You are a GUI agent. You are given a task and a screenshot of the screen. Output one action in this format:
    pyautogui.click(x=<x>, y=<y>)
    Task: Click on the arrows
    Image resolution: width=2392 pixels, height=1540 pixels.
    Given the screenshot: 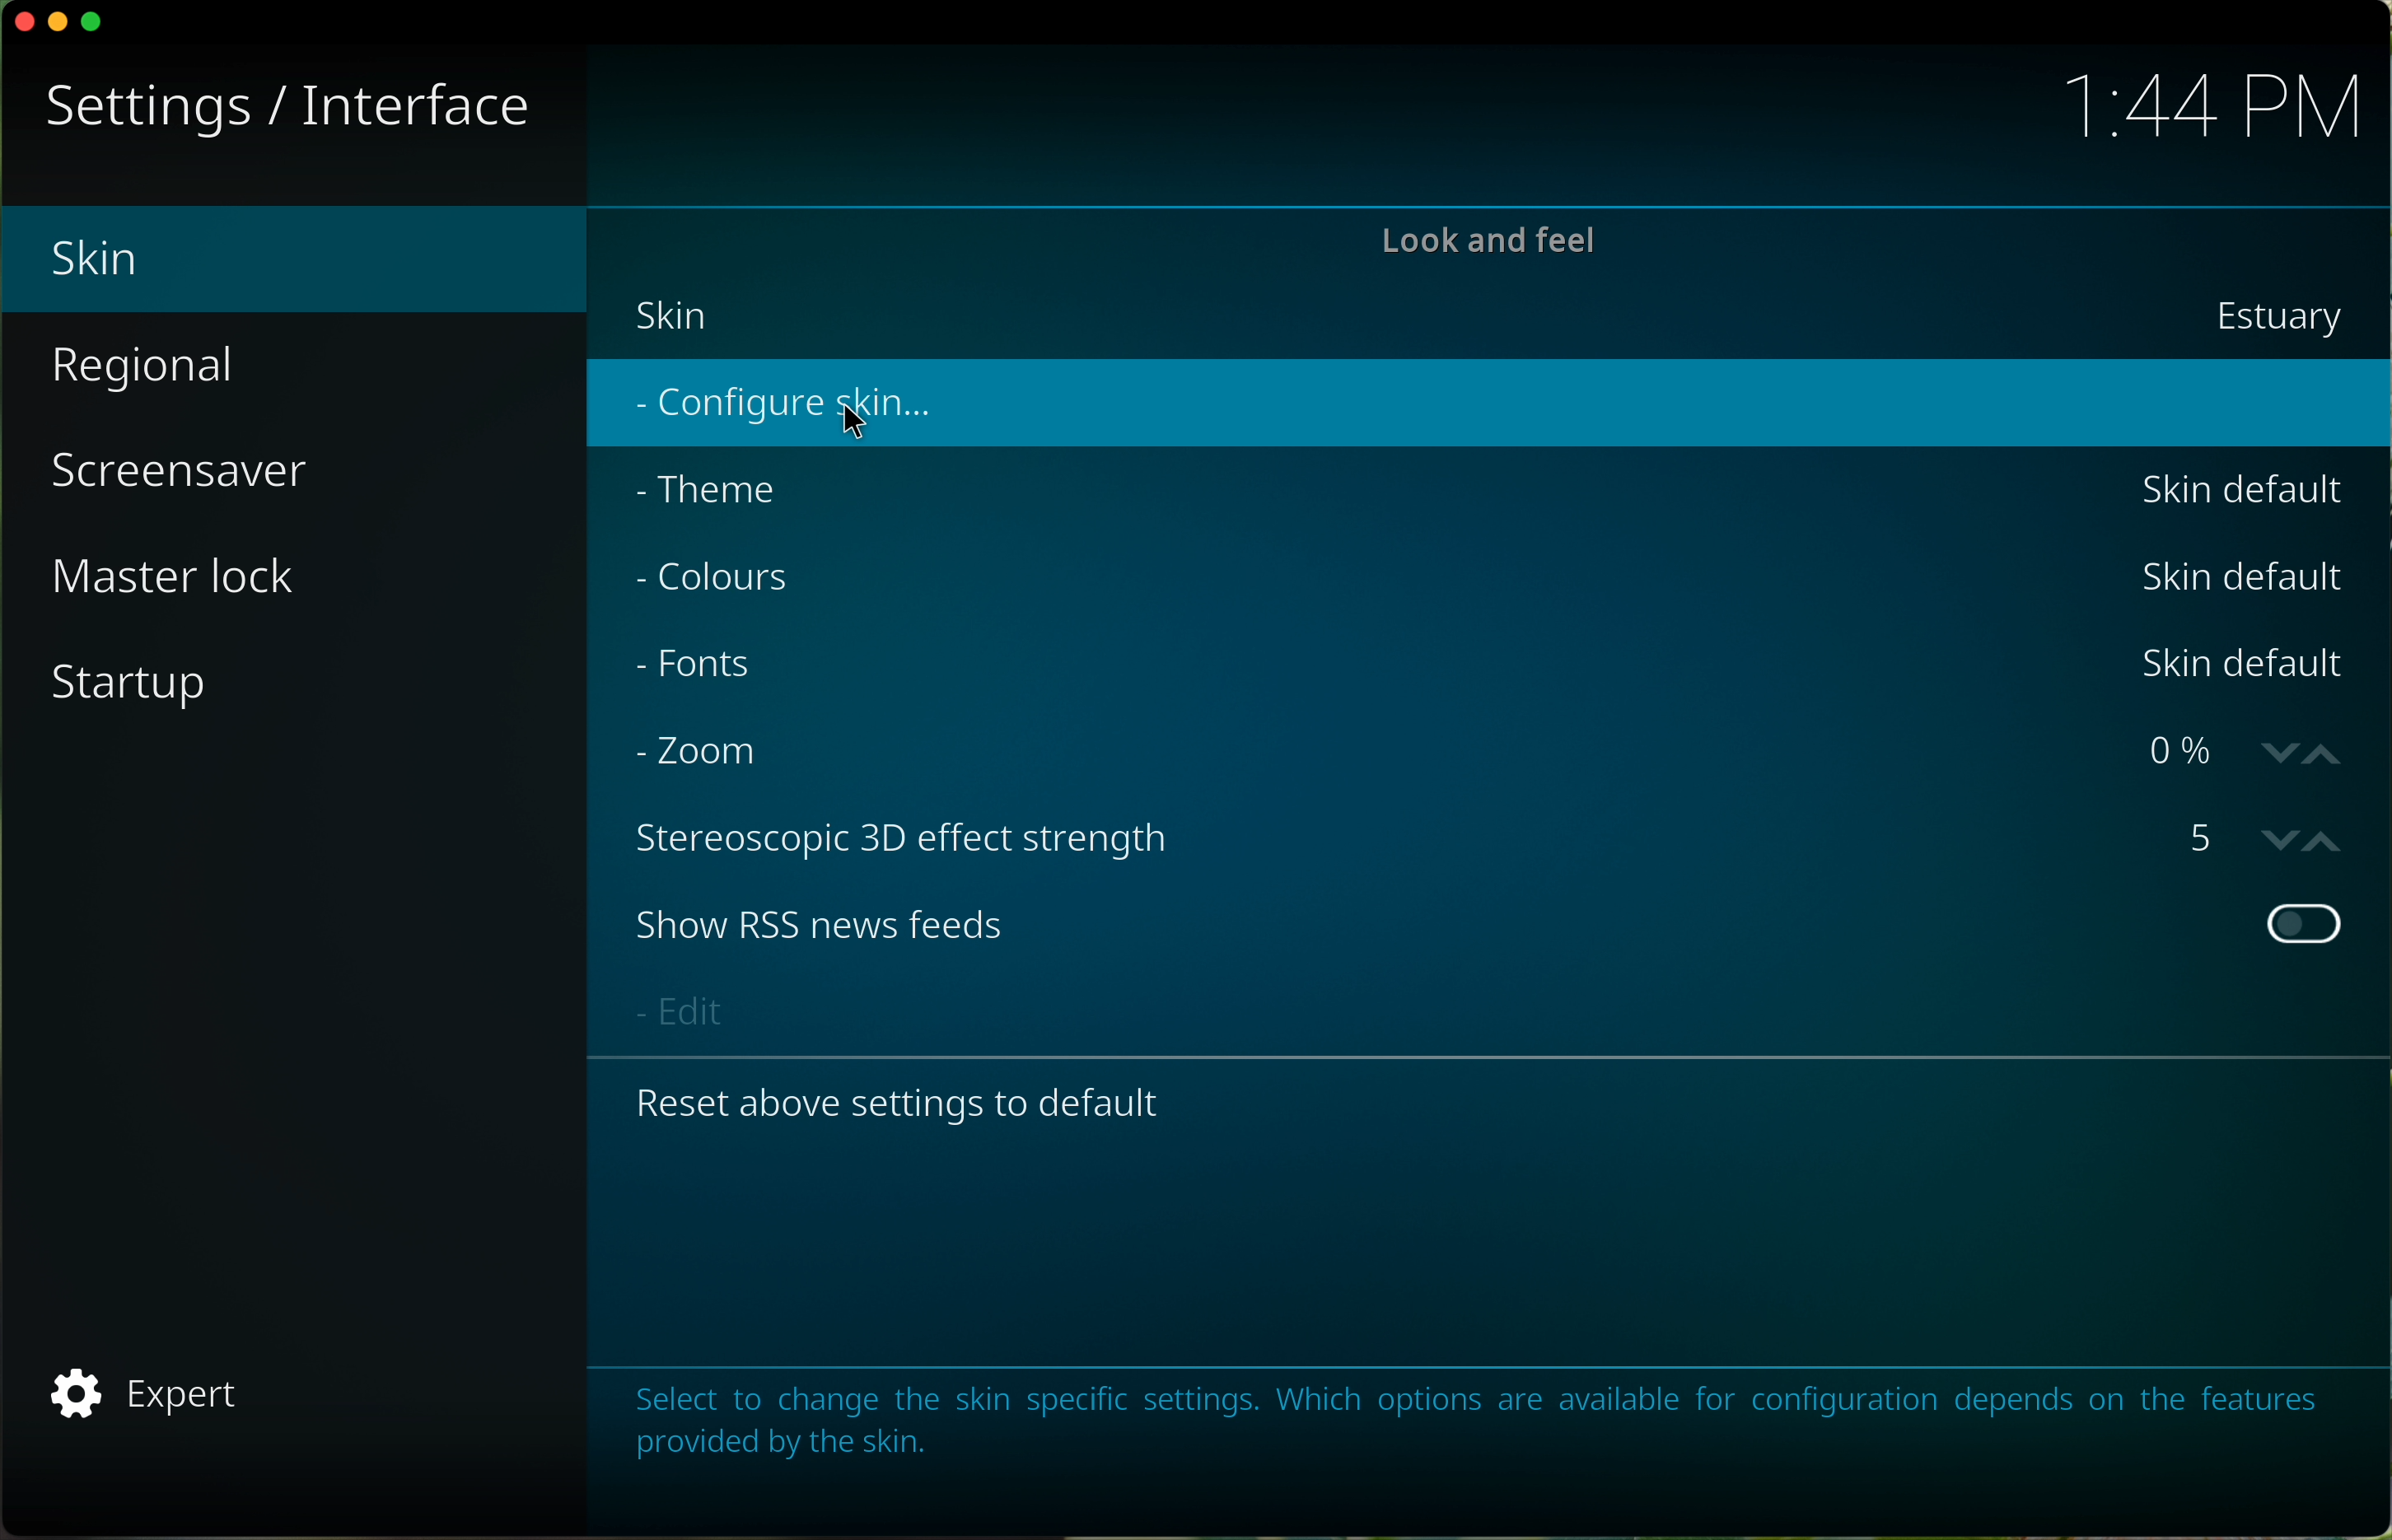 What is the action you would take?
    pyautogui.click(x=2307, y=750)
    